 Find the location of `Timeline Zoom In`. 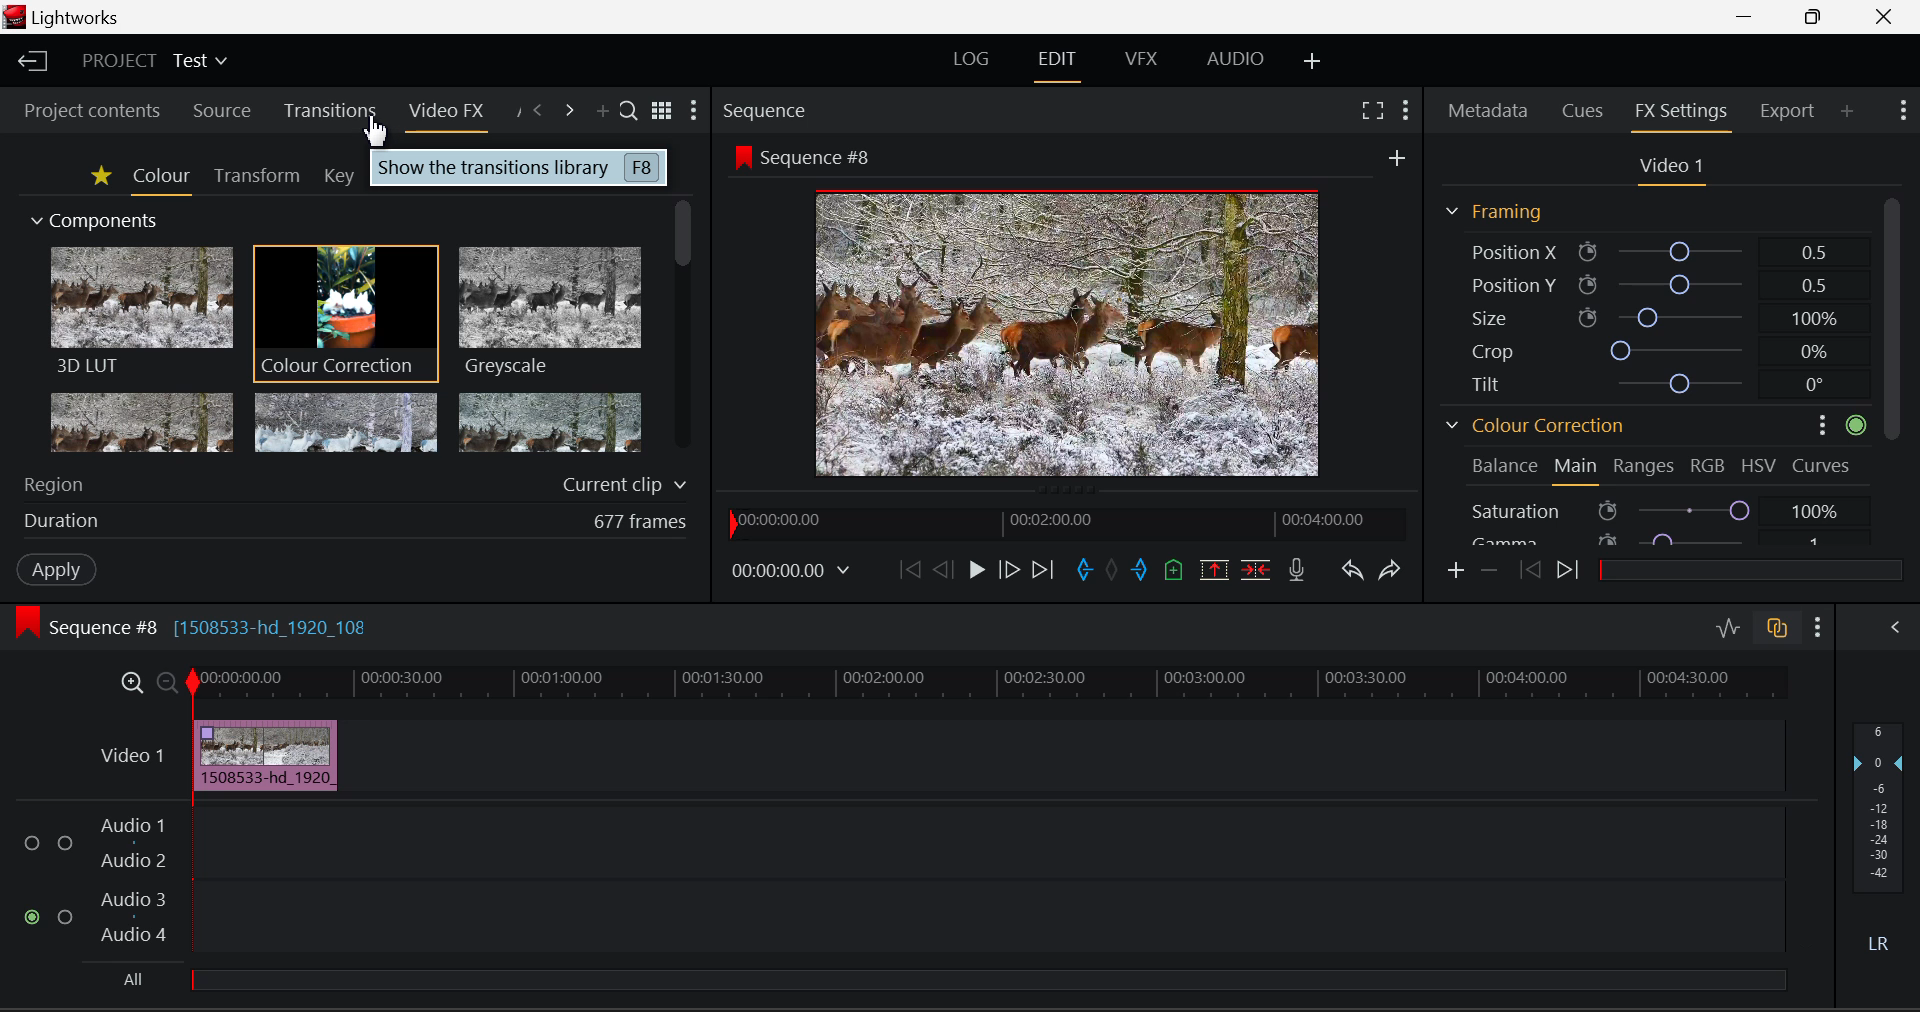

Timeline Zoom In is located at coordinates (131, 685).